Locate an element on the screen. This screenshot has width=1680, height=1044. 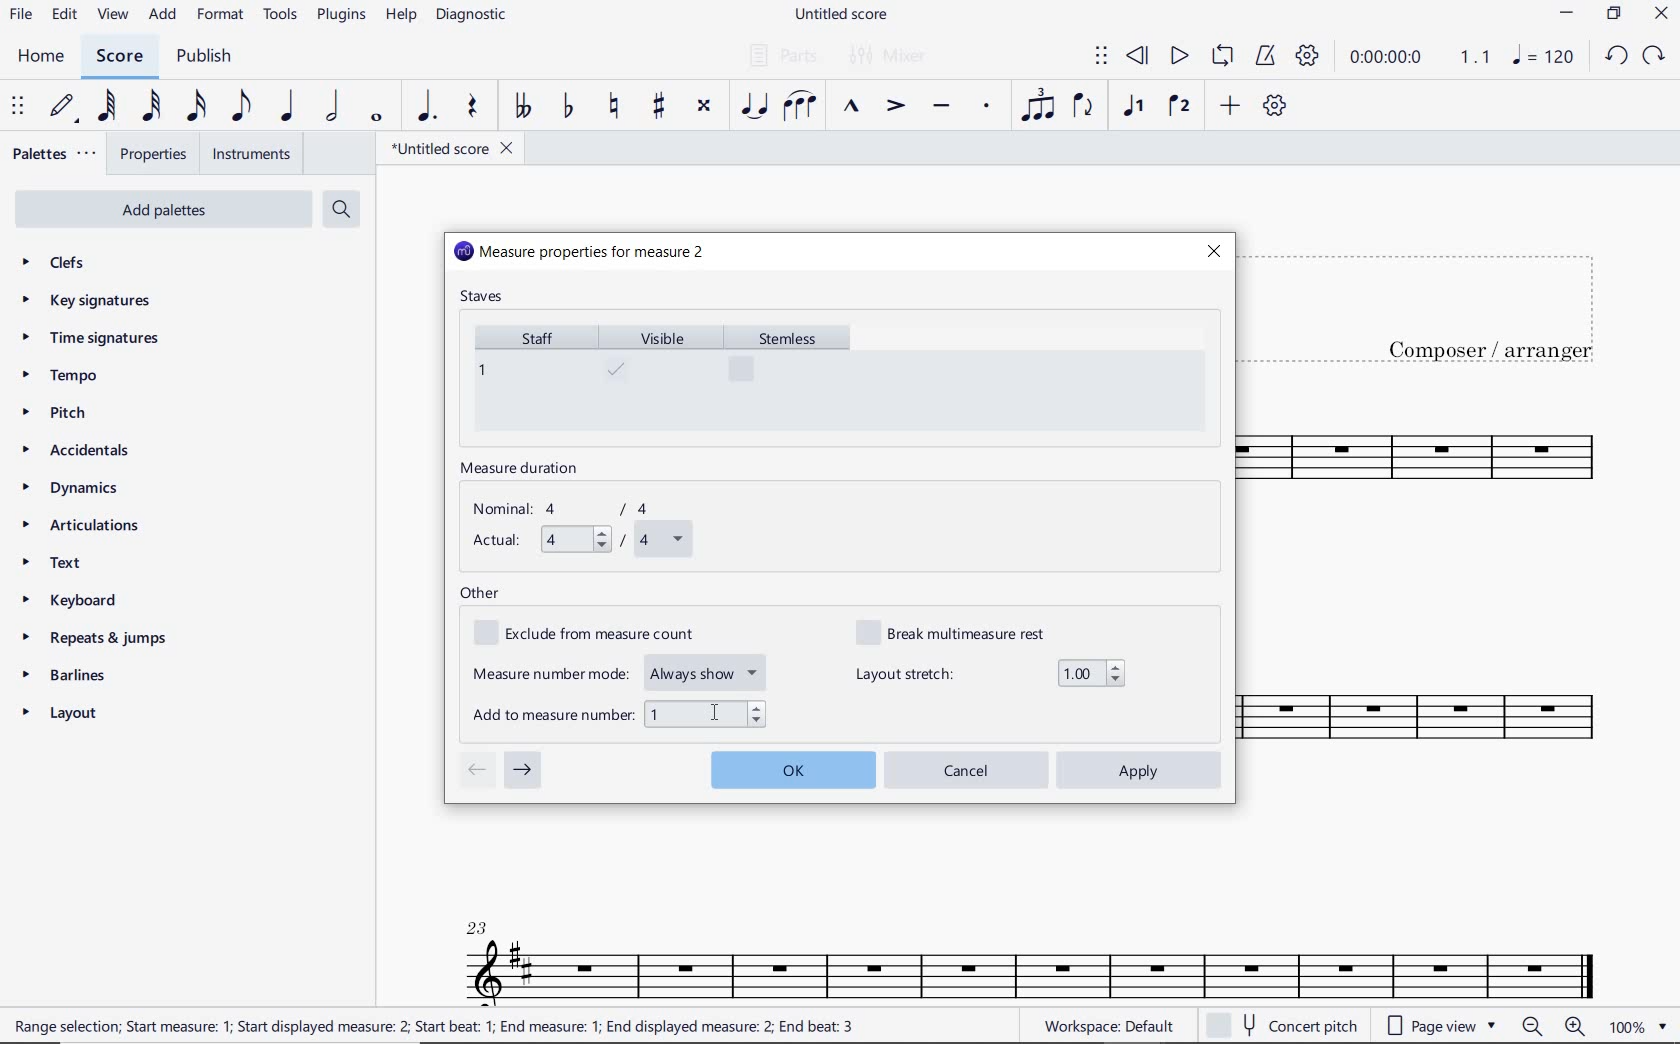
ARTICULATIONS is located at coordinates (82, 527).